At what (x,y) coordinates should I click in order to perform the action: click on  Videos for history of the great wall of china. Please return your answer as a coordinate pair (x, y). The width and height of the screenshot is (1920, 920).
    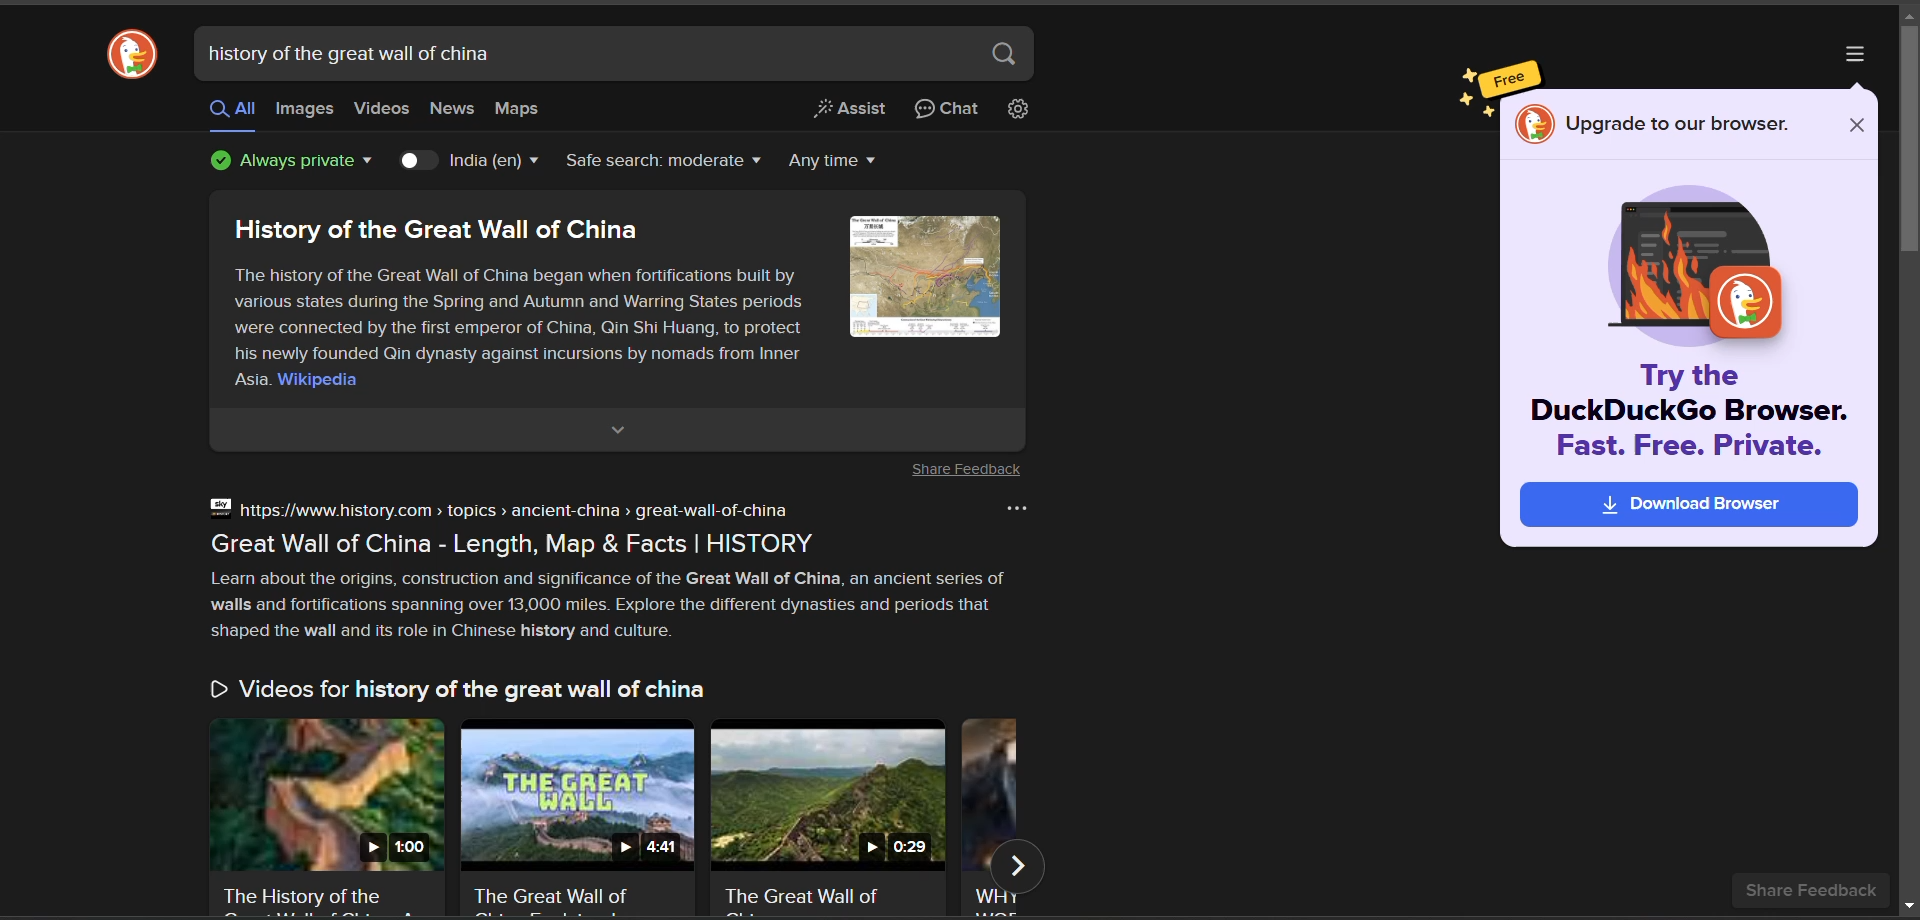
    Looking at the image, I should click on (460, 688).